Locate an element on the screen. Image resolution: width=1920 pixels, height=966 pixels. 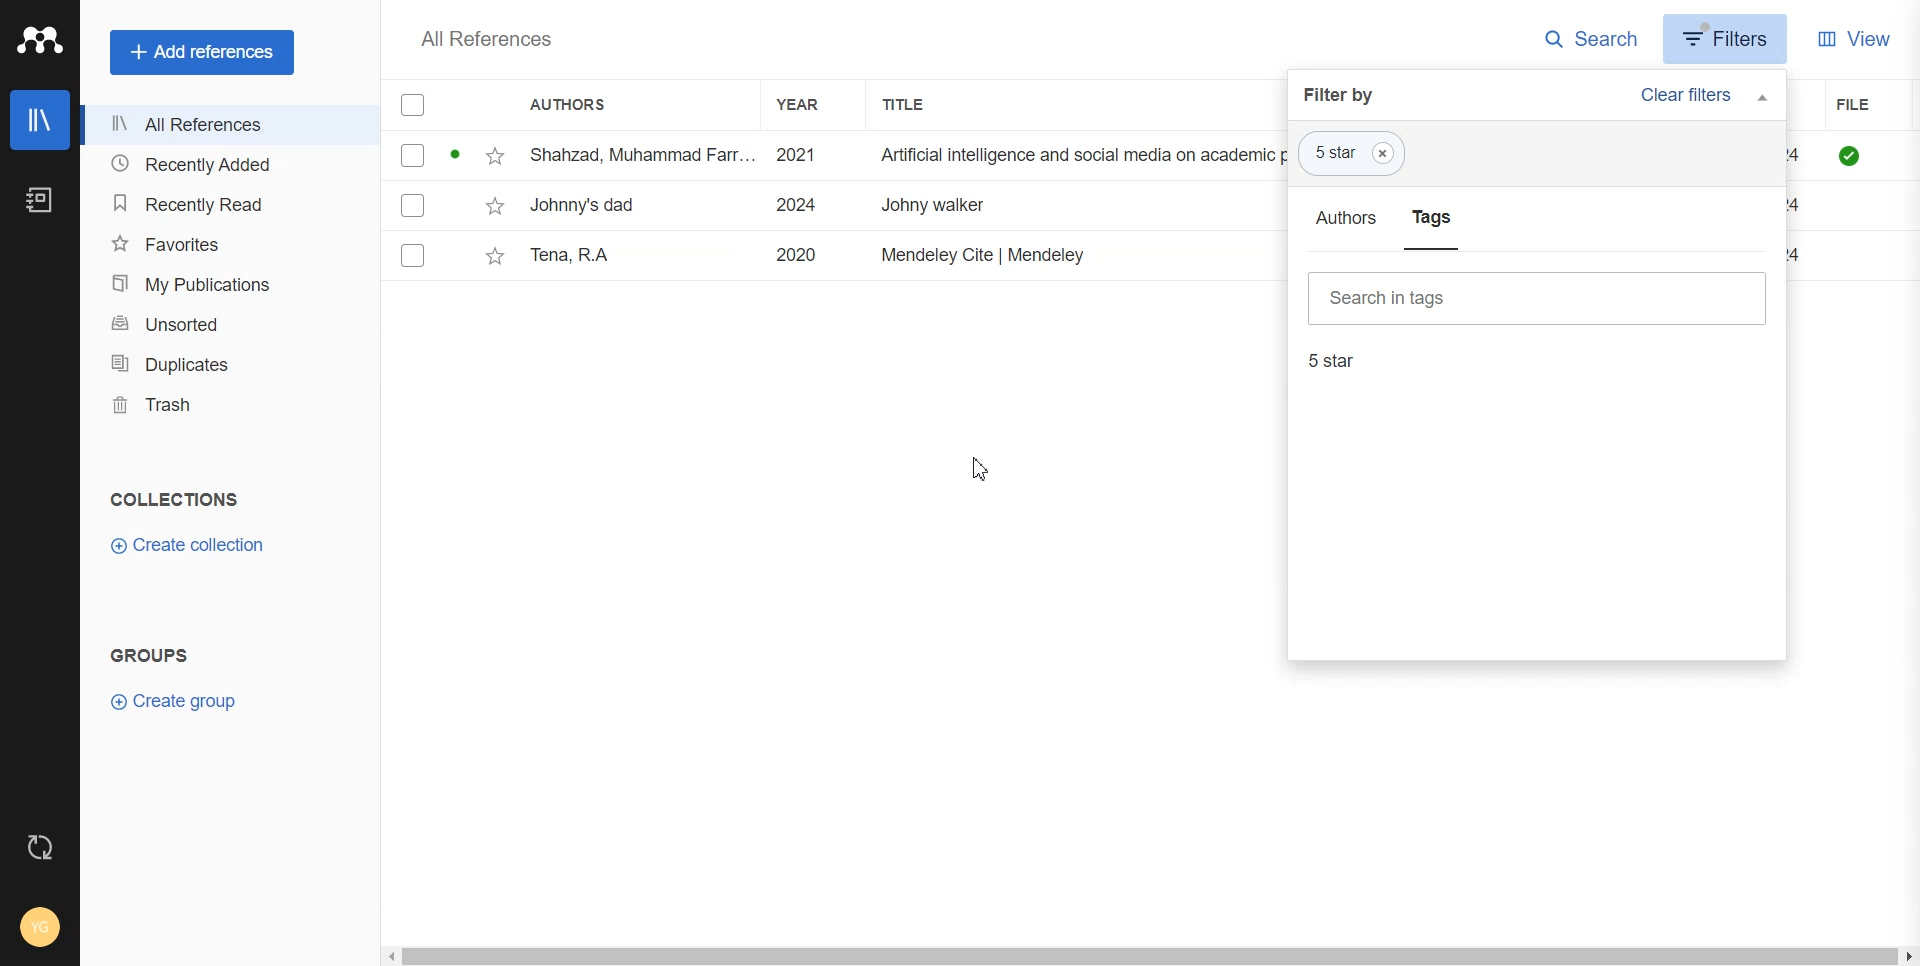
Create Group is located at coordinates (183, 701).